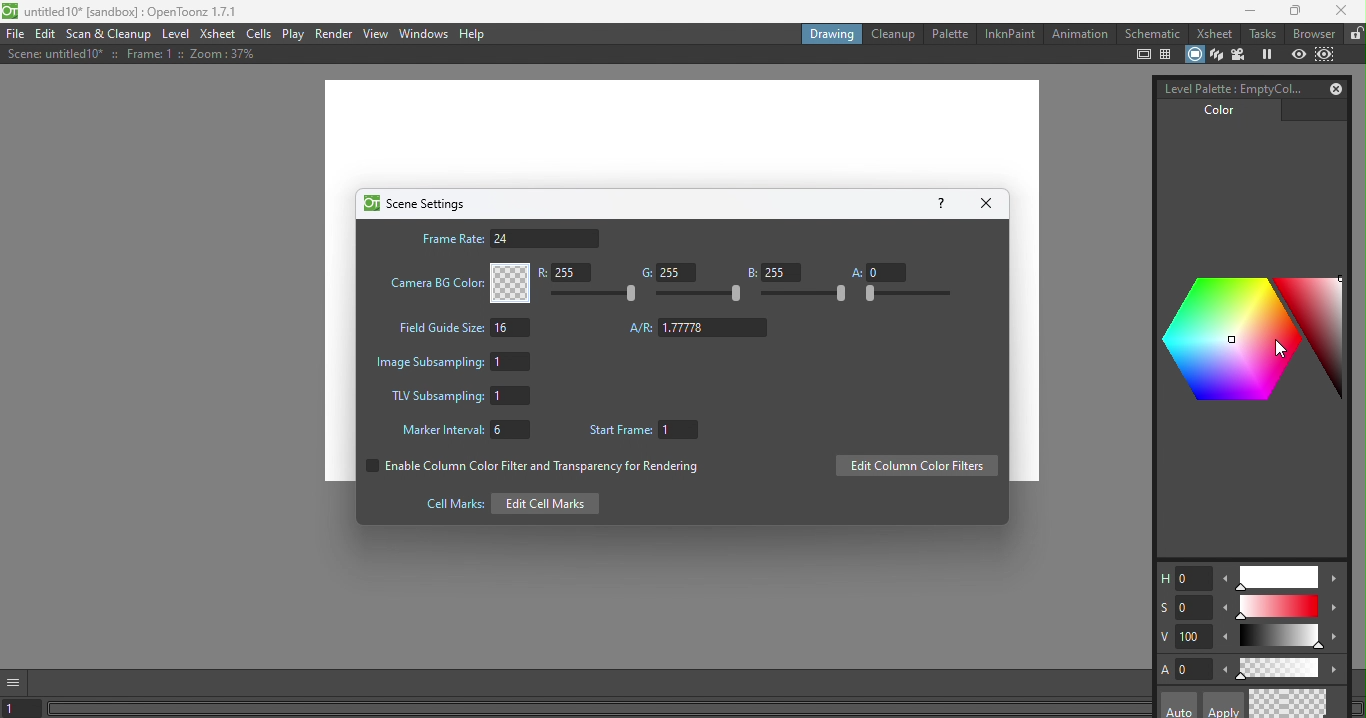  I want to click on Windows, so click(422, 34).